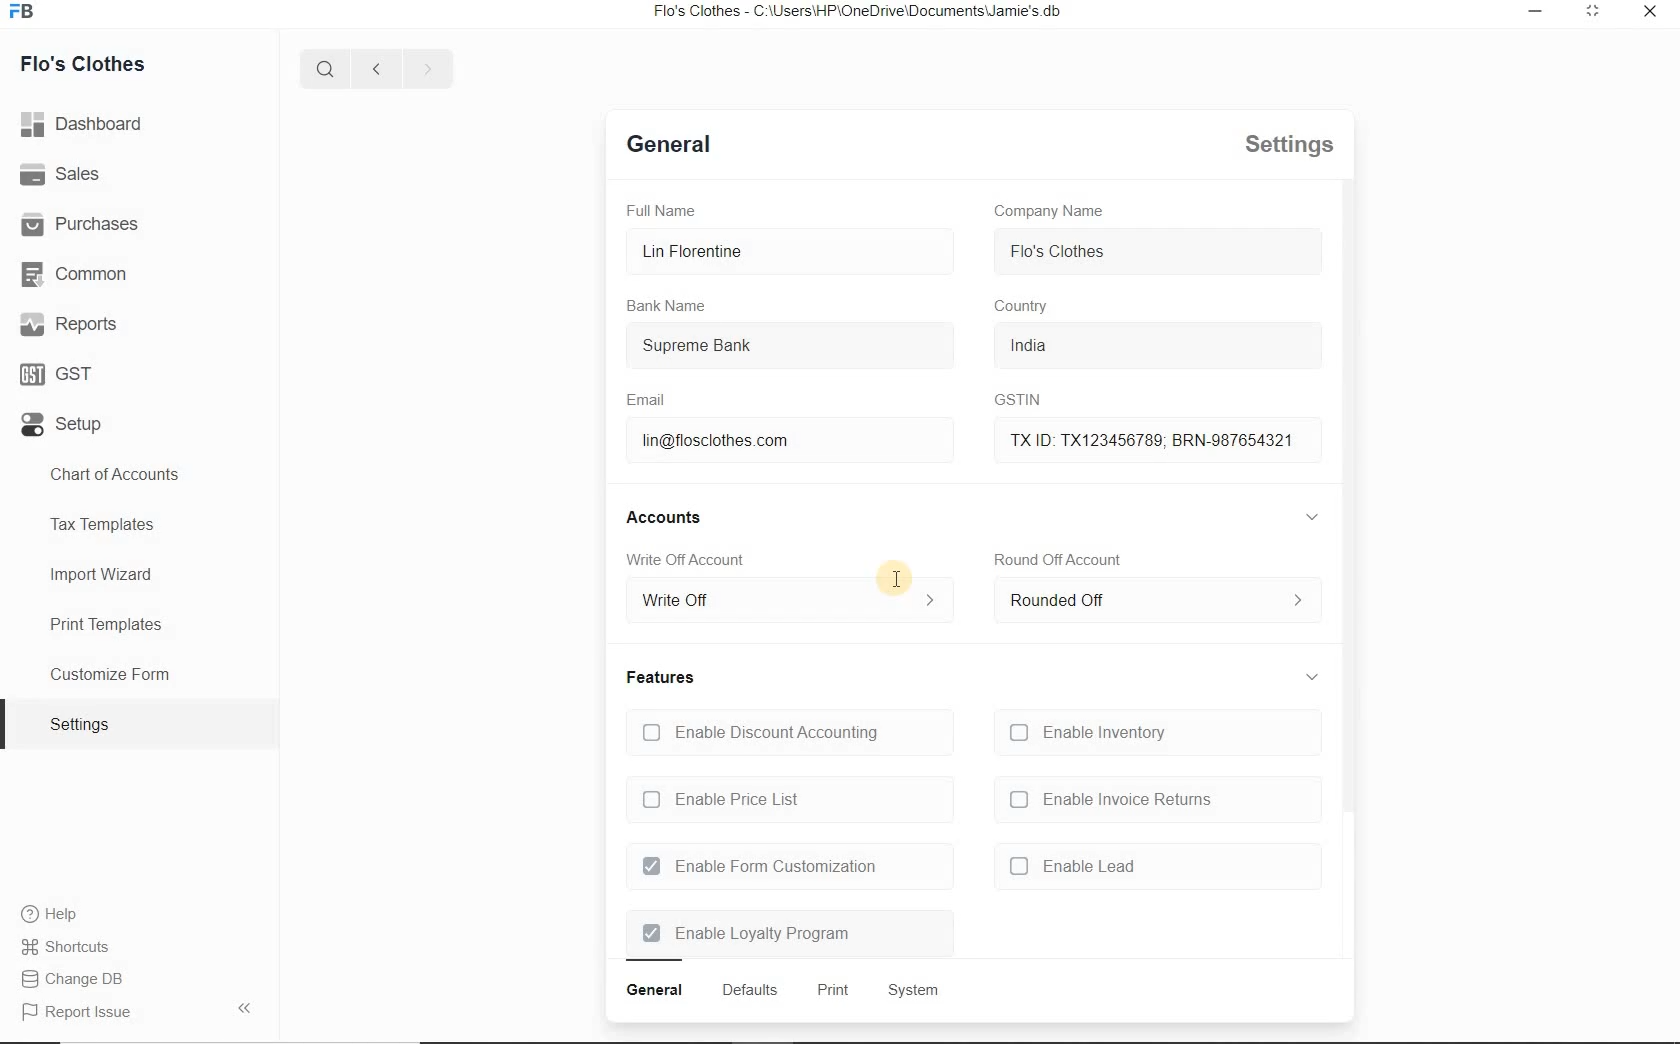  Describe the element at coordinates (1647, 13) in the screenshot. I see `Close` at that location.